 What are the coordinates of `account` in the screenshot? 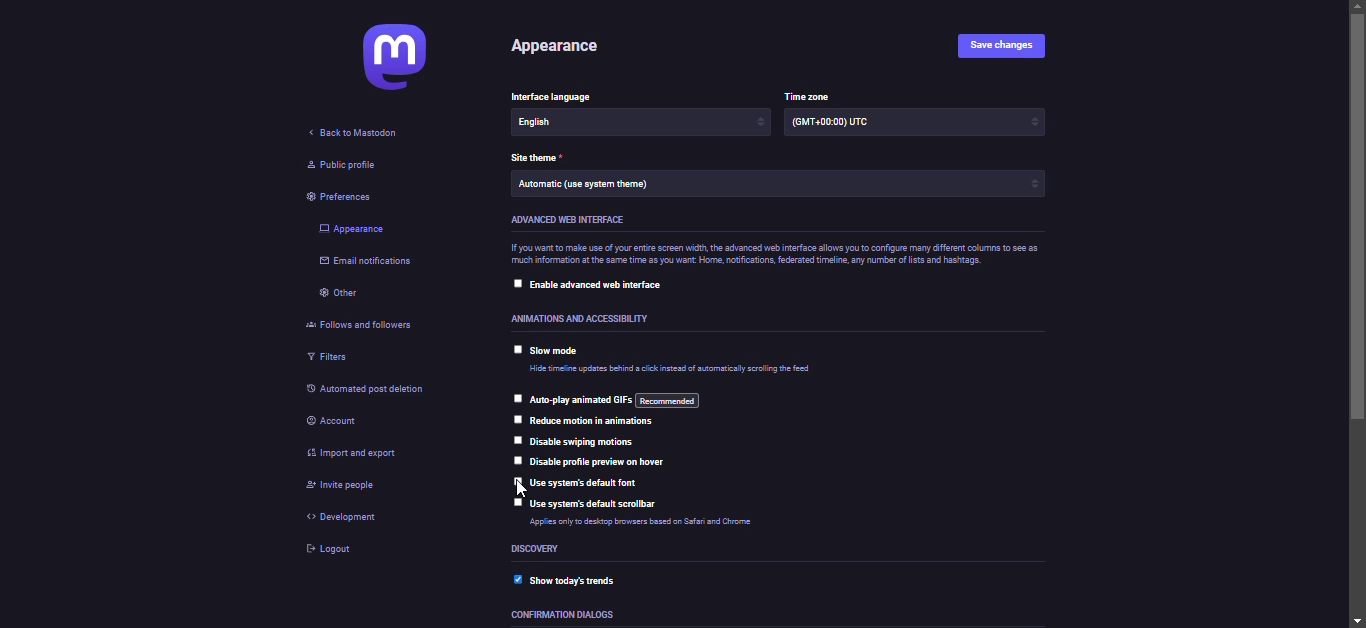 It's located at (342, 424).